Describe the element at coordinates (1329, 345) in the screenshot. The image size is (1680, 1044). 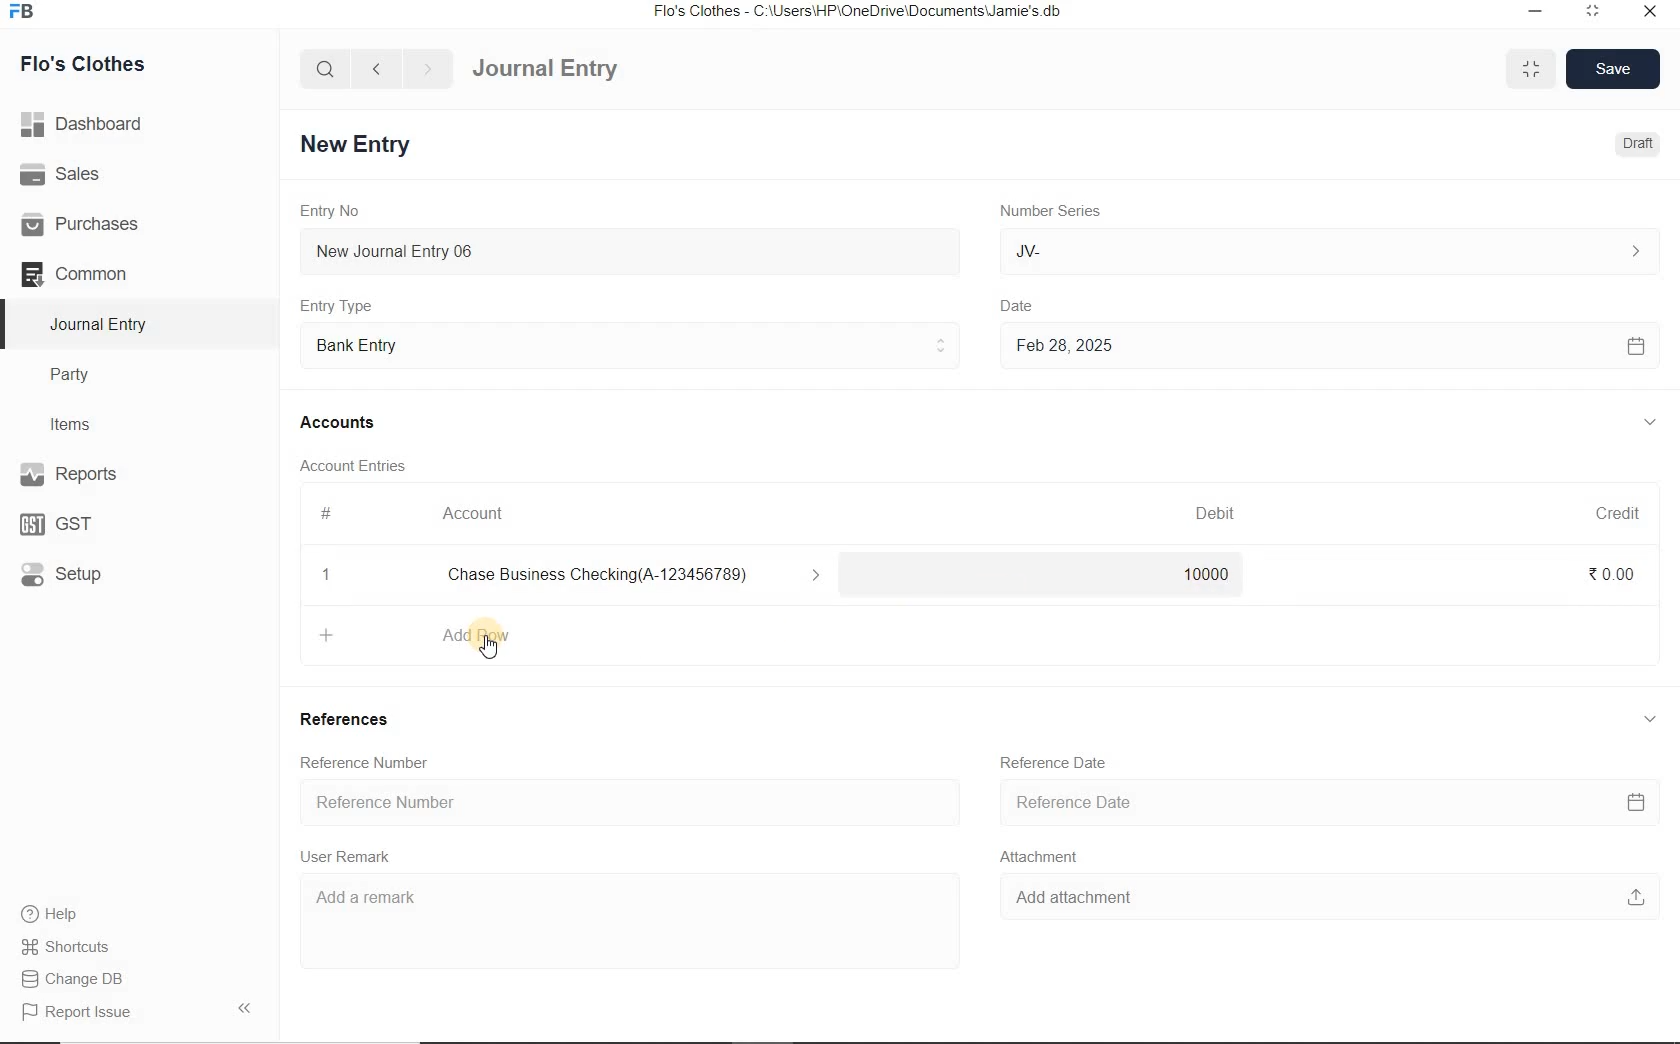
I see `Feb 28, 2025` at that location.